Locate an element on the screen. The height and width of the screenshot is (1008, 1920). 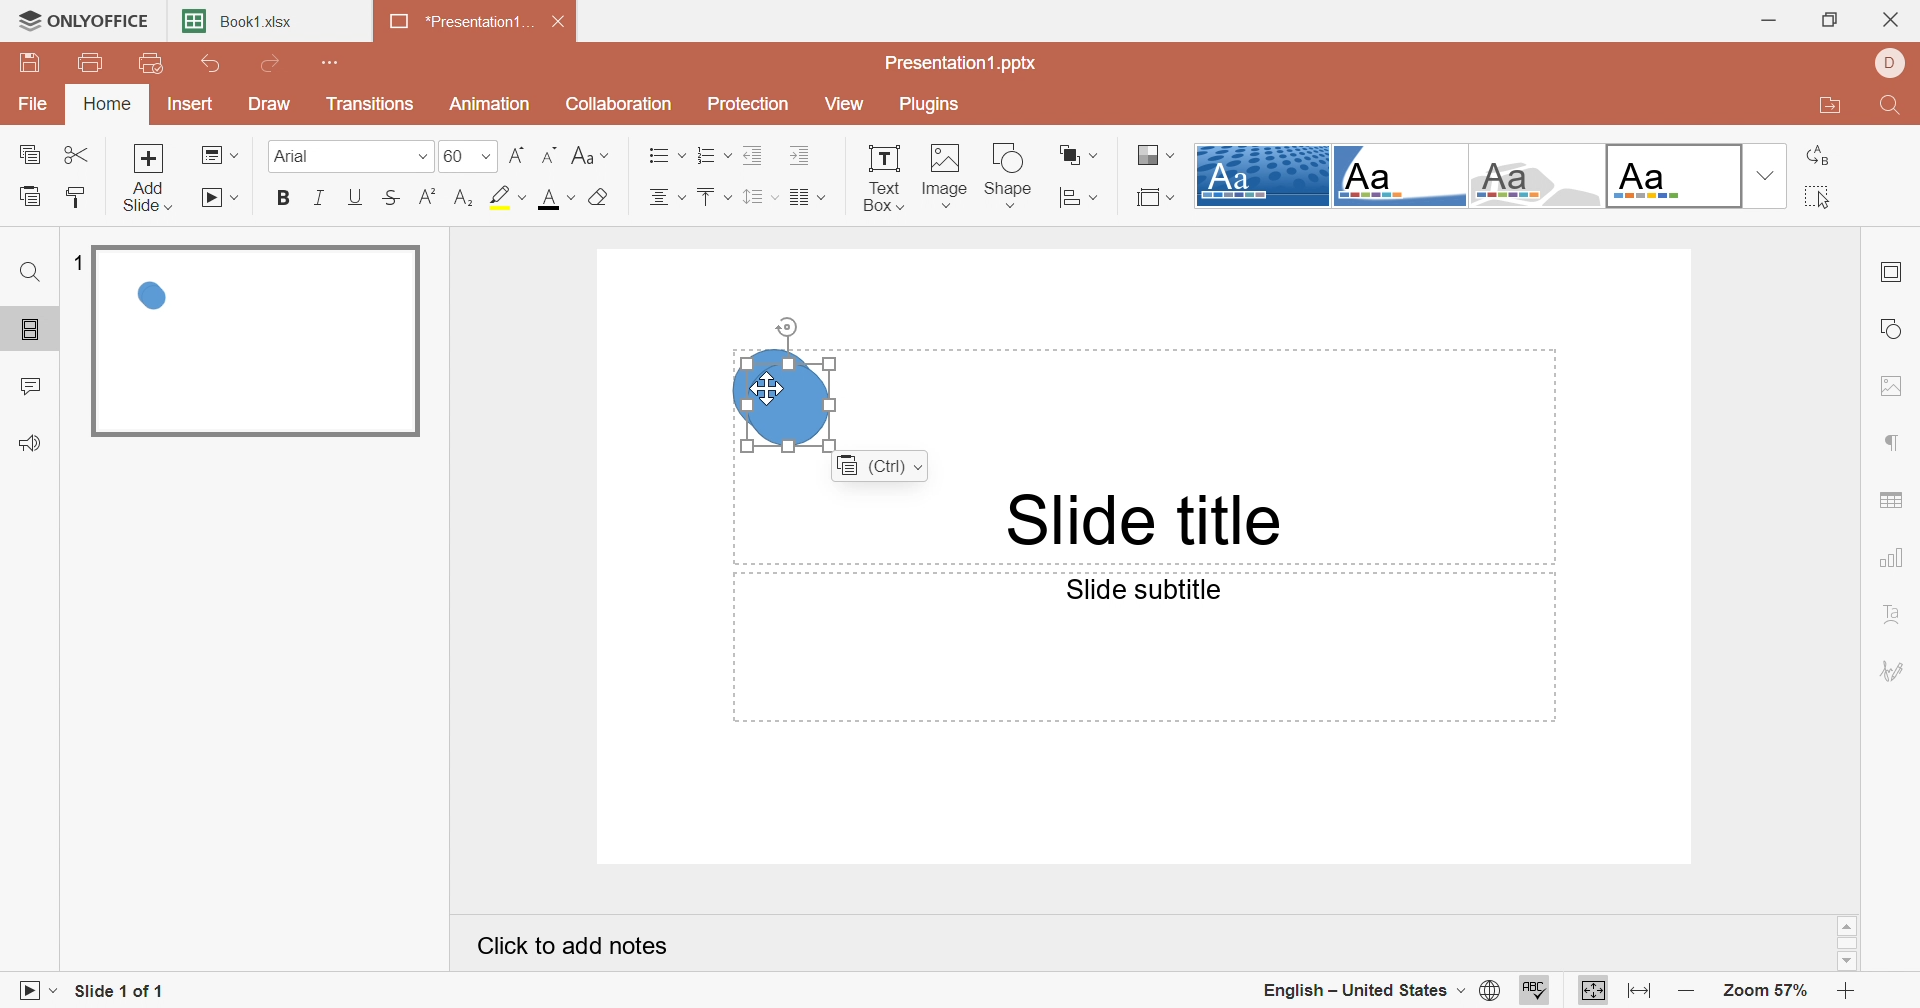
Underline is located at coordinates (357, 197).